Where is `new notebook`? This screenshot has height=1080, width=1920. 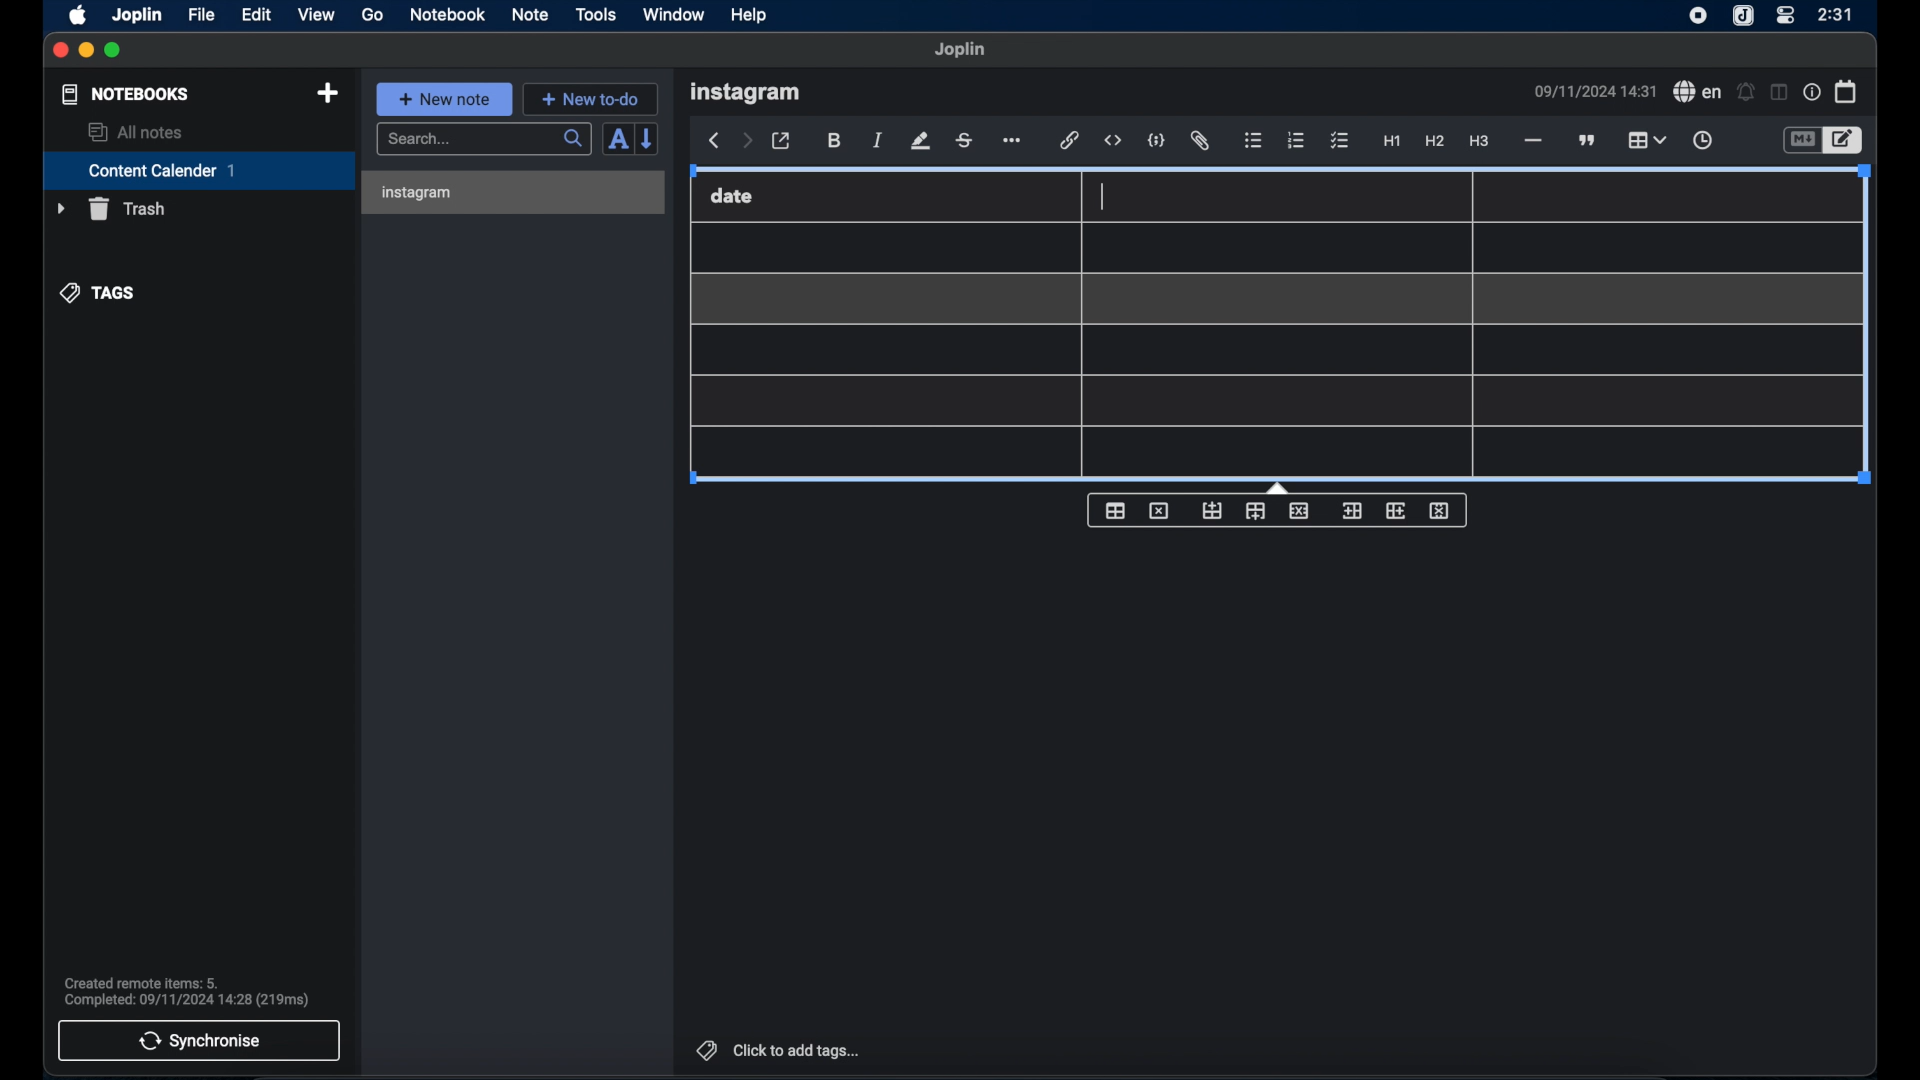 new notebook is located at coordinates (329, 94).